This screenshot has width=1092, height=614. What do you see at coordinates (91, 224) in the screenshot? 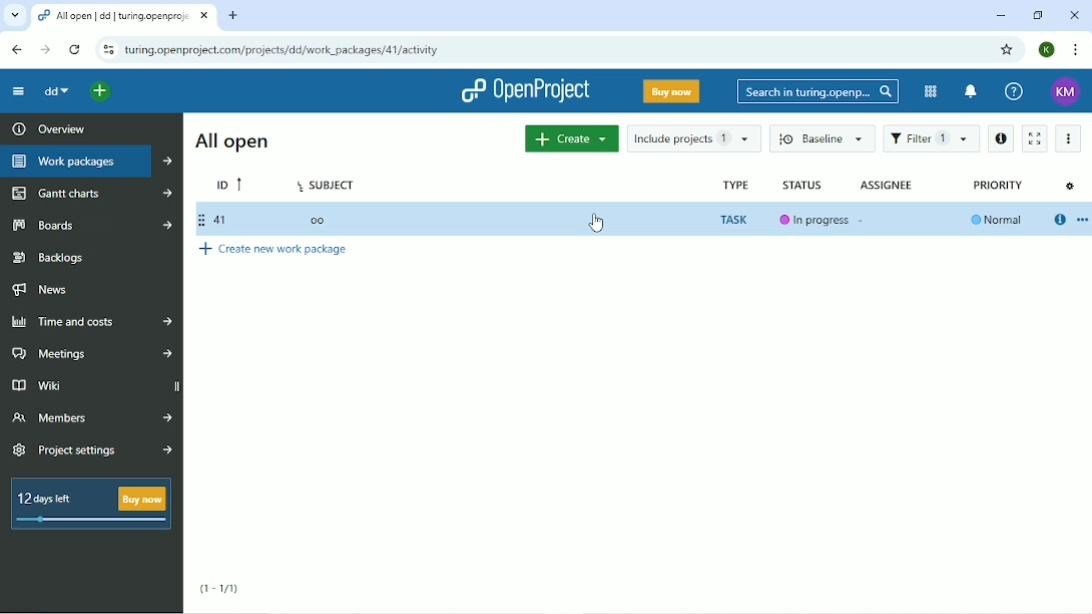
I see `Boards` at bounding box center [91, 224].